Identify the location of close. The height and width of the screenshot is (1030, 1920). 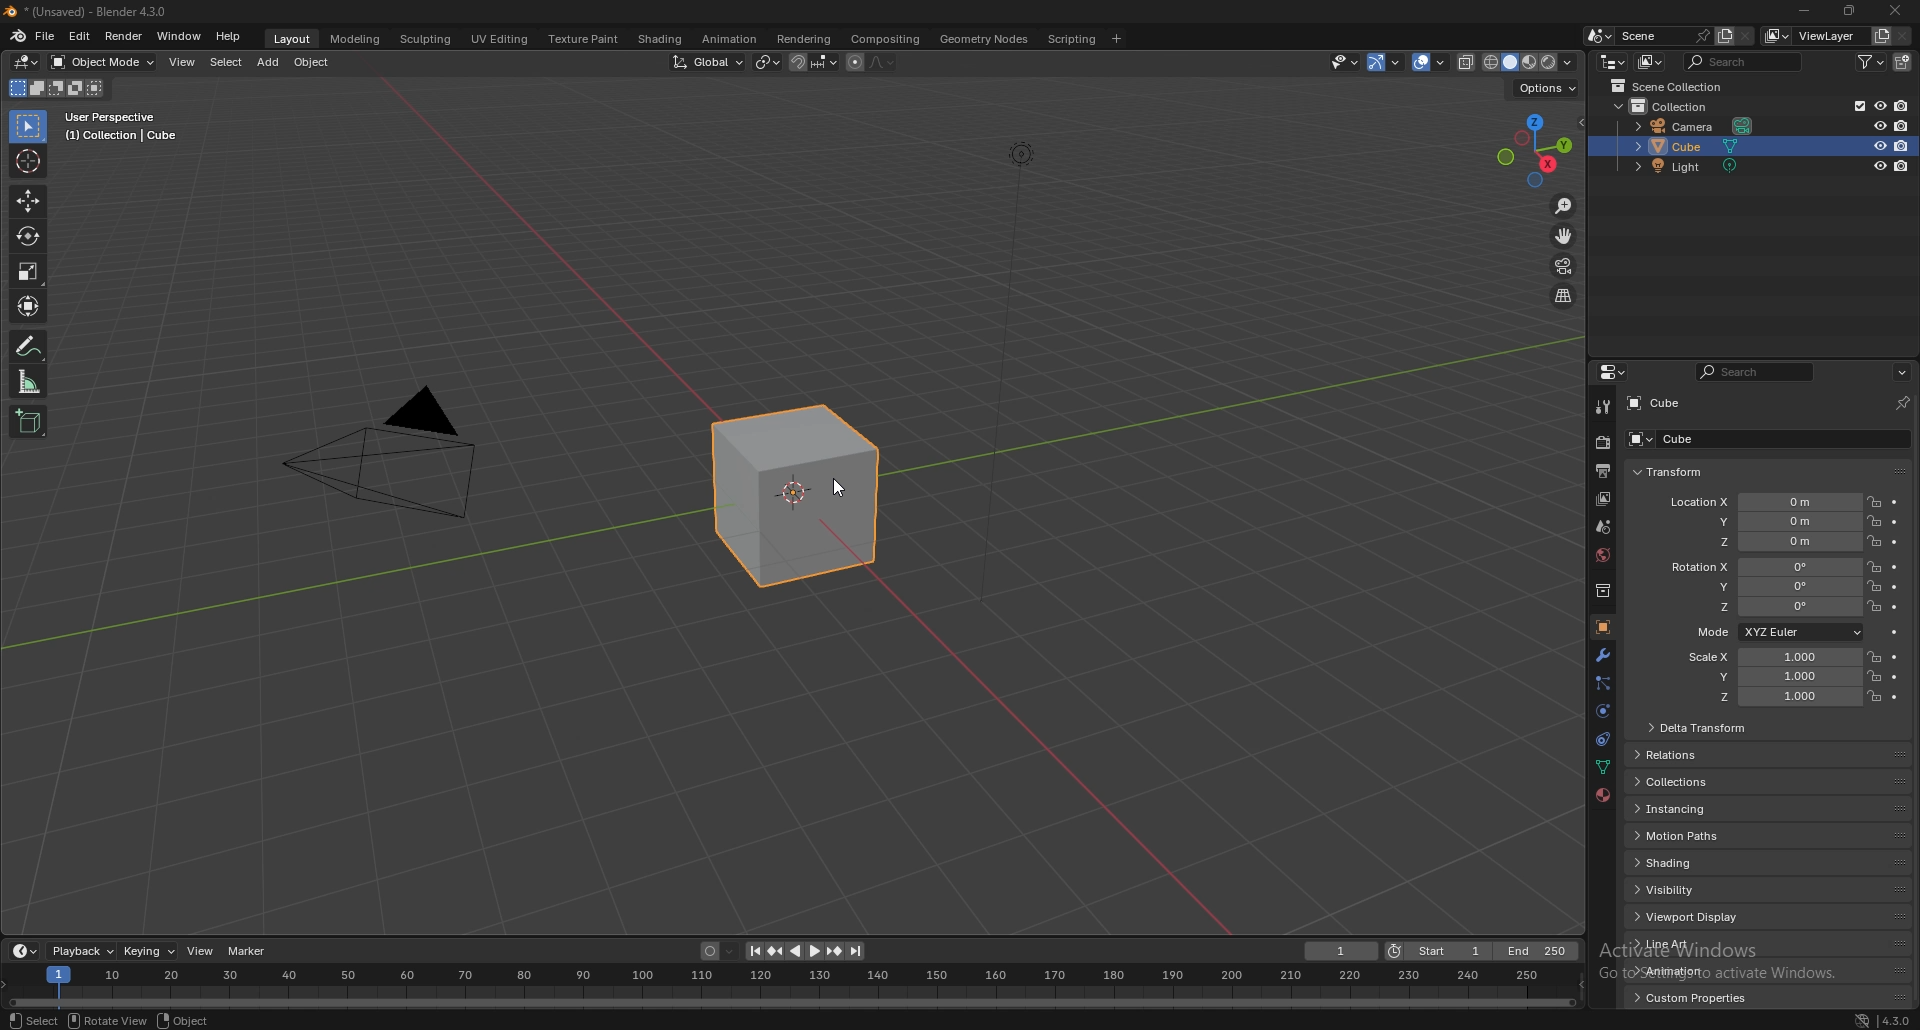
(1896, 10).